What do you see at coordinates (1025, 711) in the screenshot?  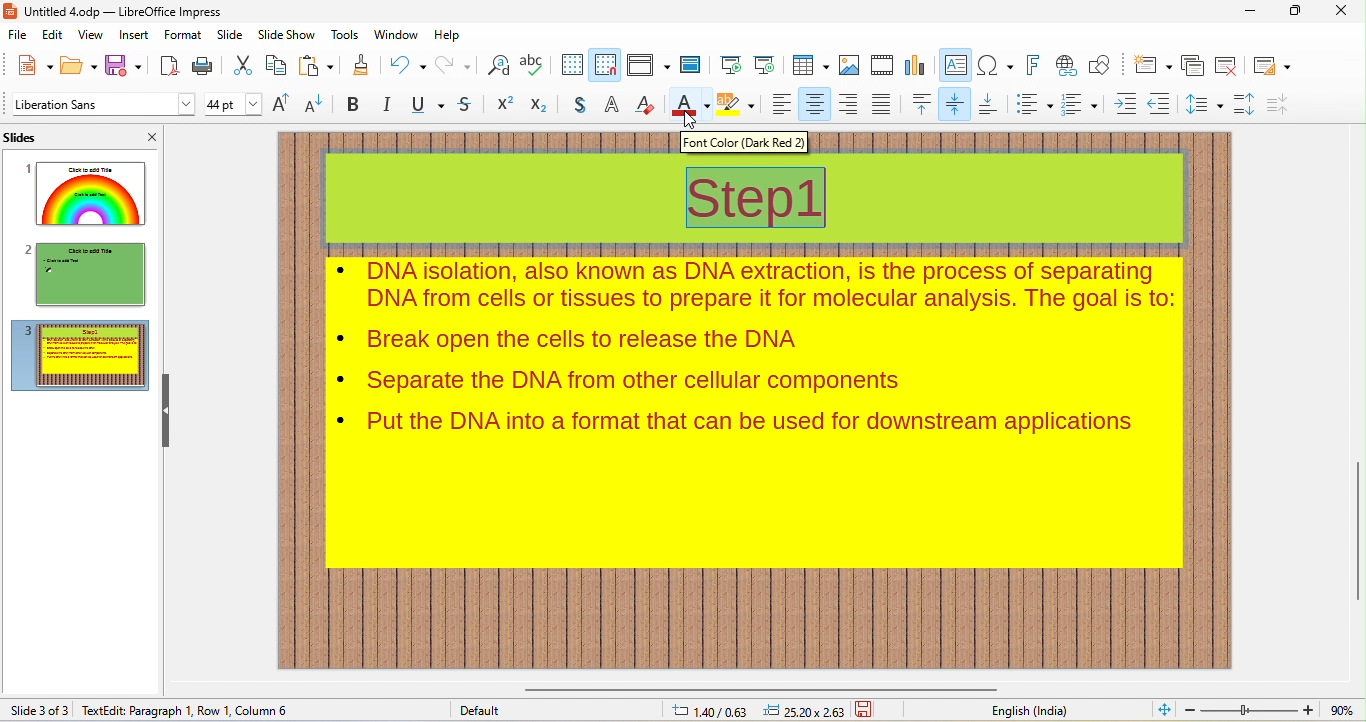 I see `english` at bounding box center [1025, 711].